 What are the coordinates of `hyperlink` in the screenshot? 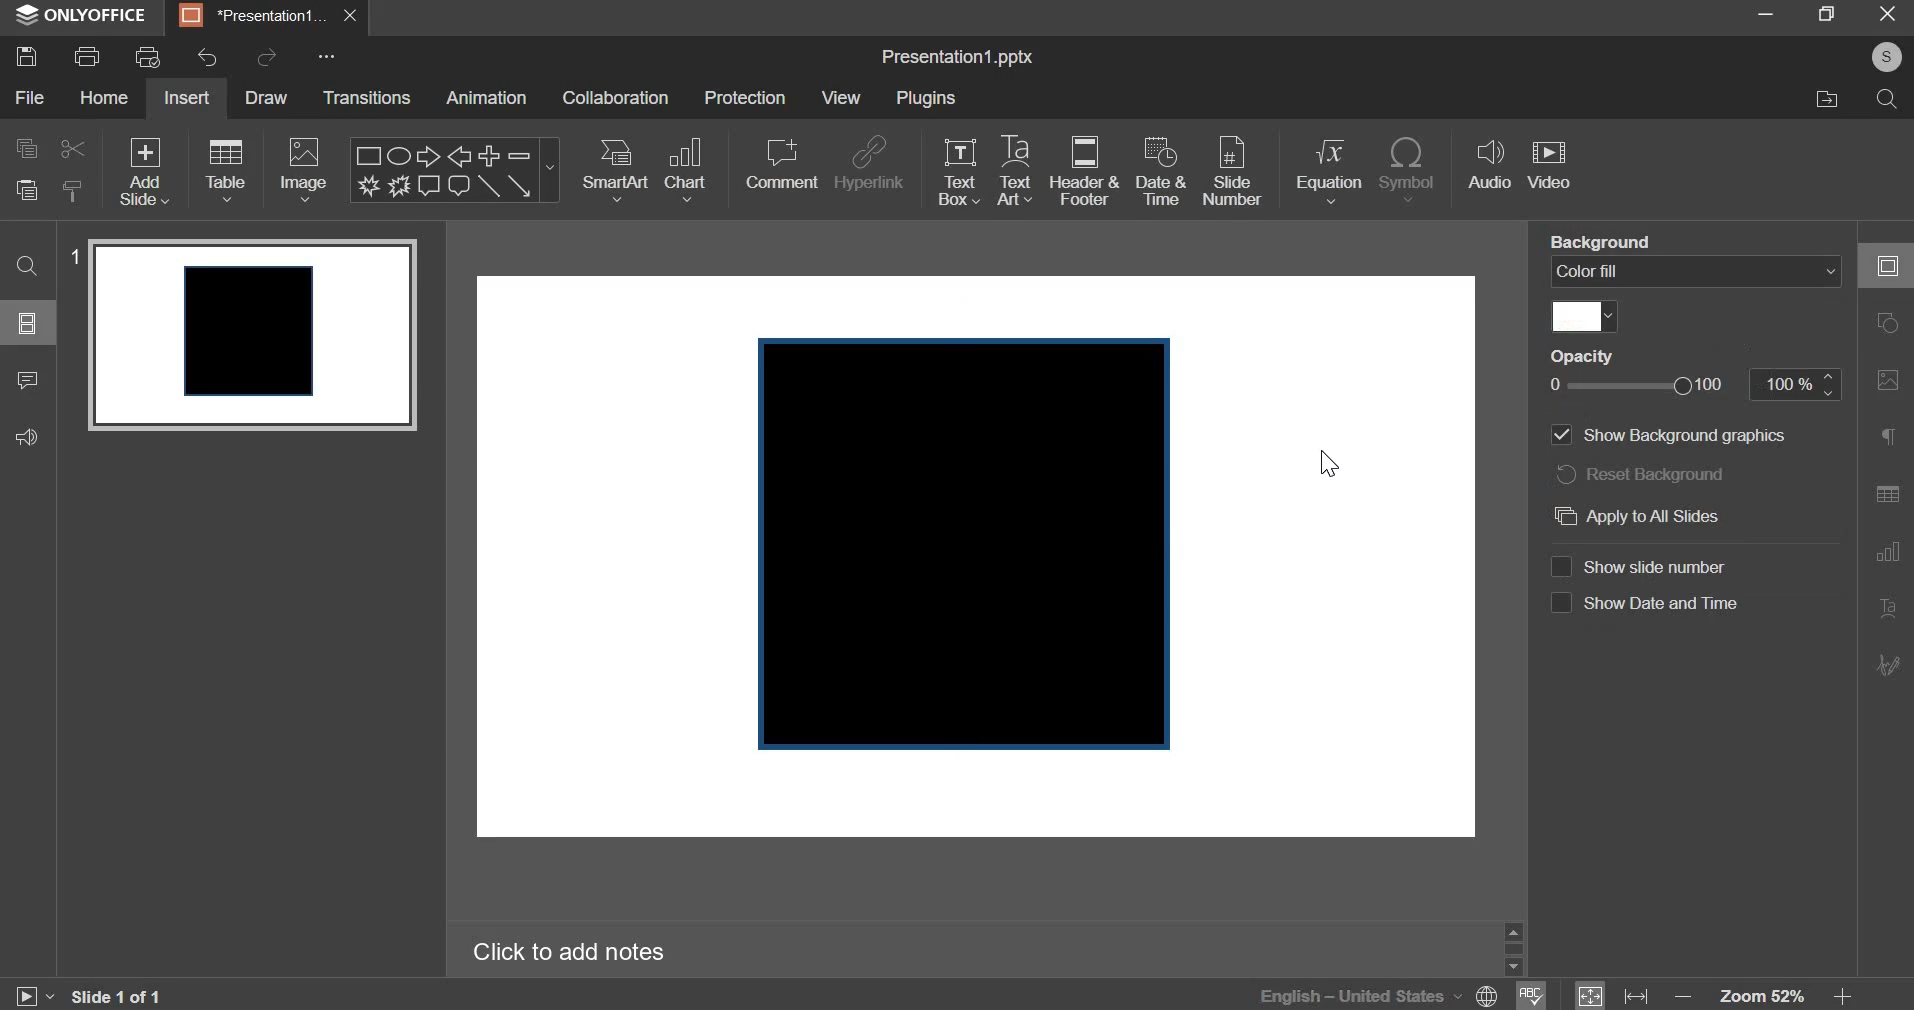 It's located at (867, 165).